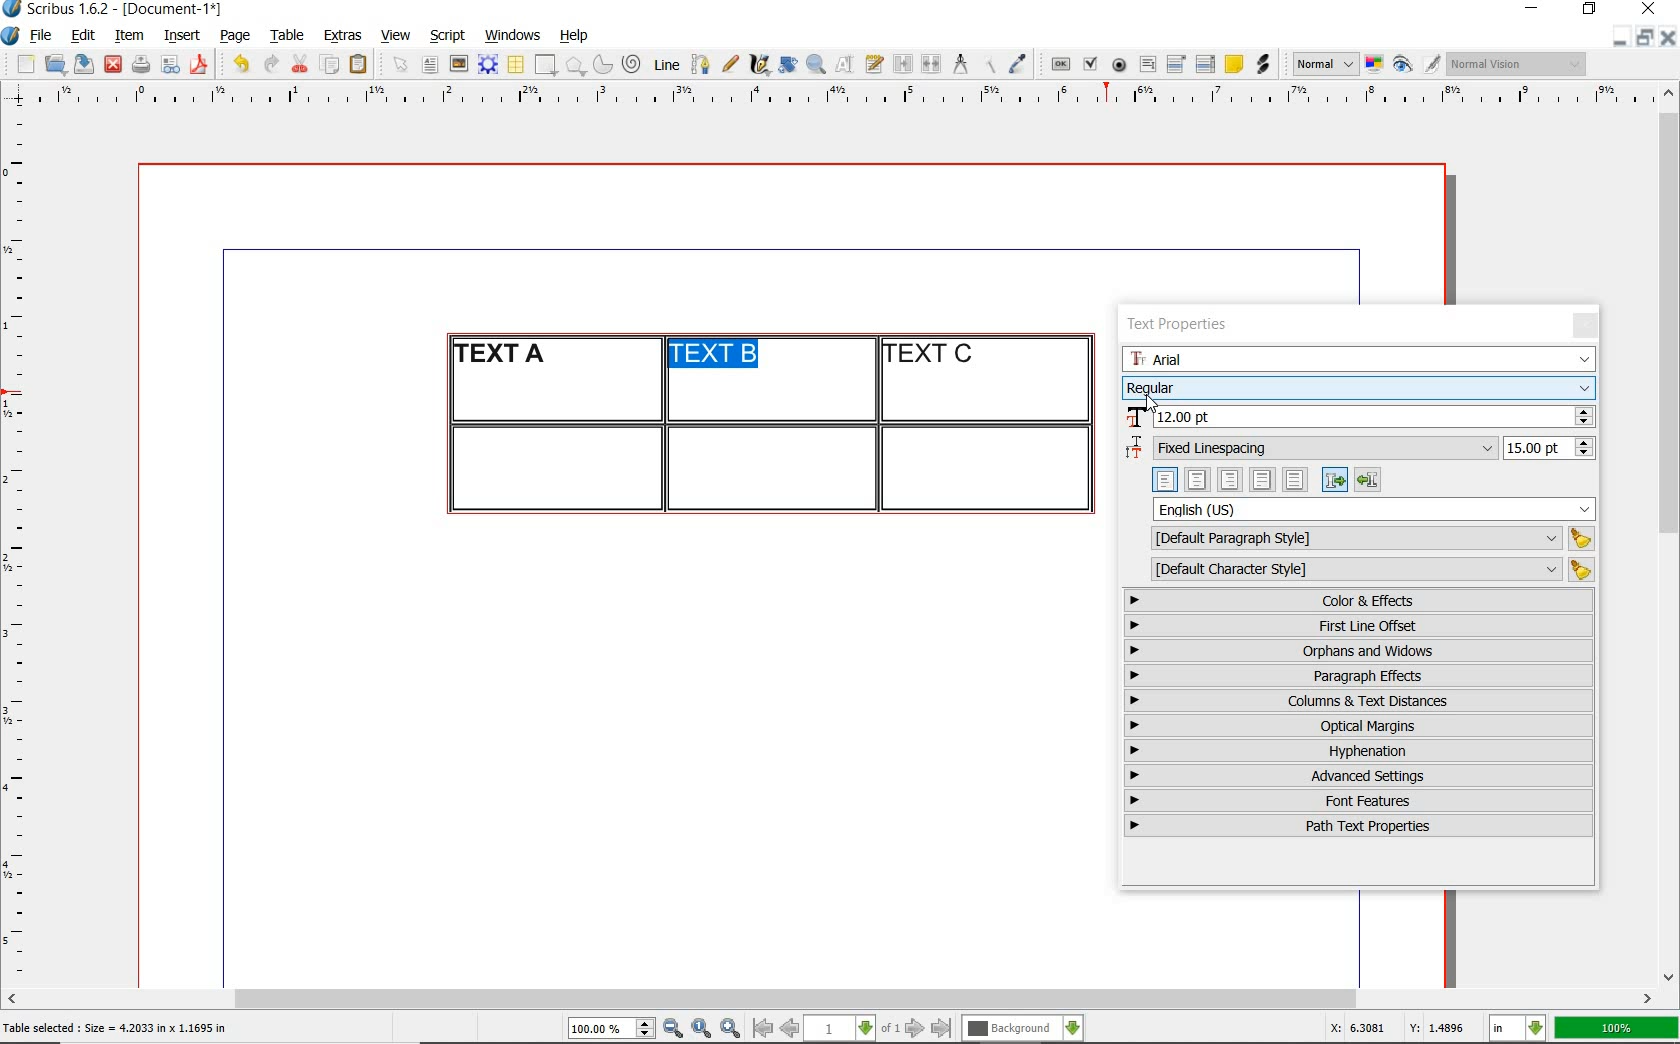  I want to click on print, so click(140, 64).